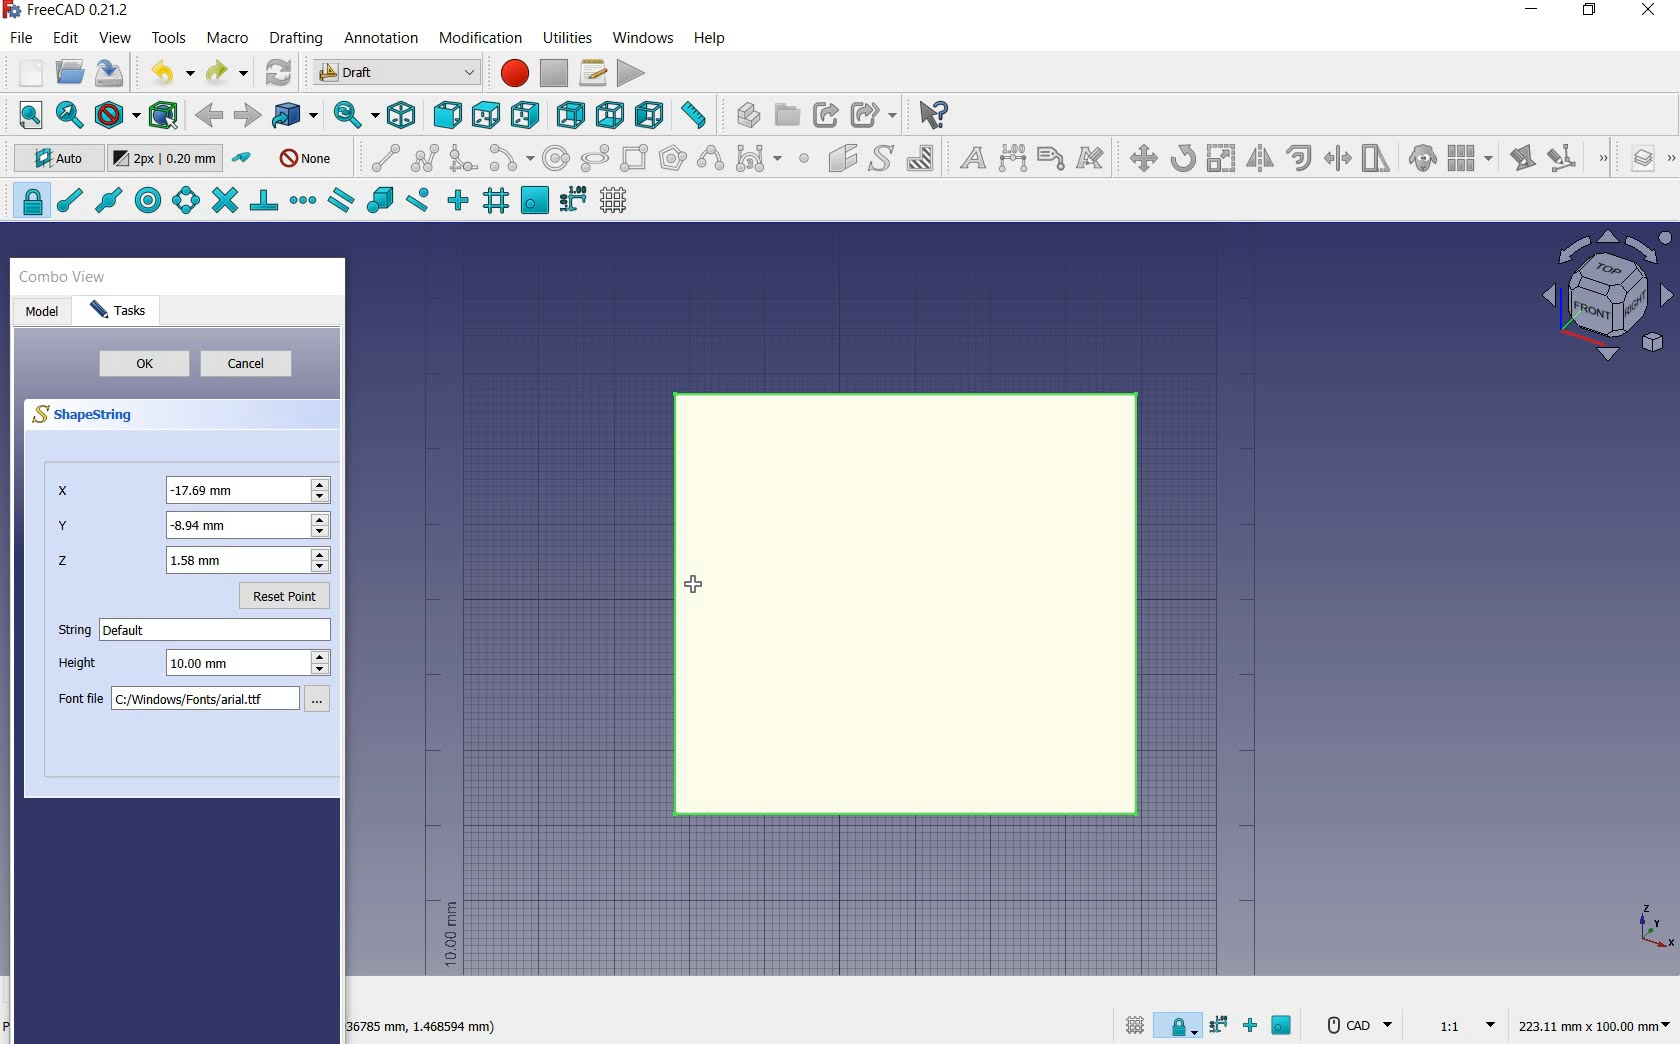 The image size is (1680, 1044). What do you see at coordinates (842, 162) in the screenshot?
I see `facebinder` at bounding box center [842, 162].